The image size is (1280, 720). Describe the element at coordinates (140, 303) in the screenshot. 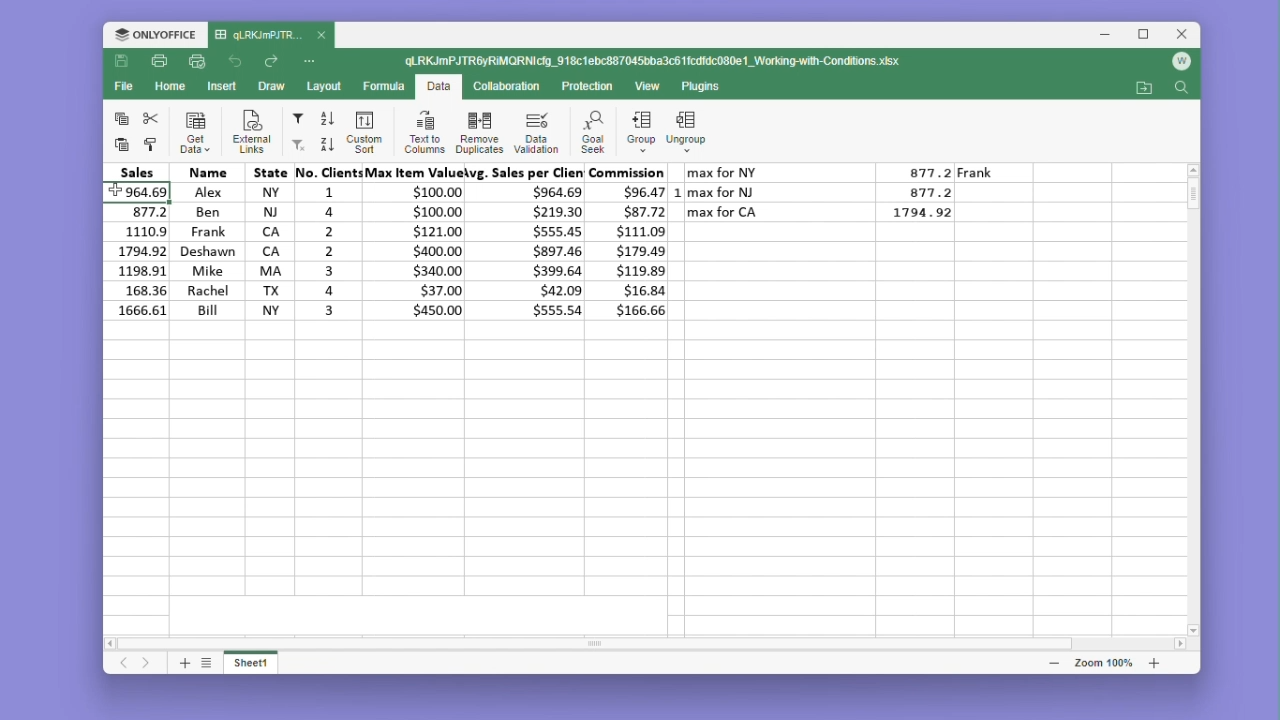

I see `remaining cells from the column` at that location.